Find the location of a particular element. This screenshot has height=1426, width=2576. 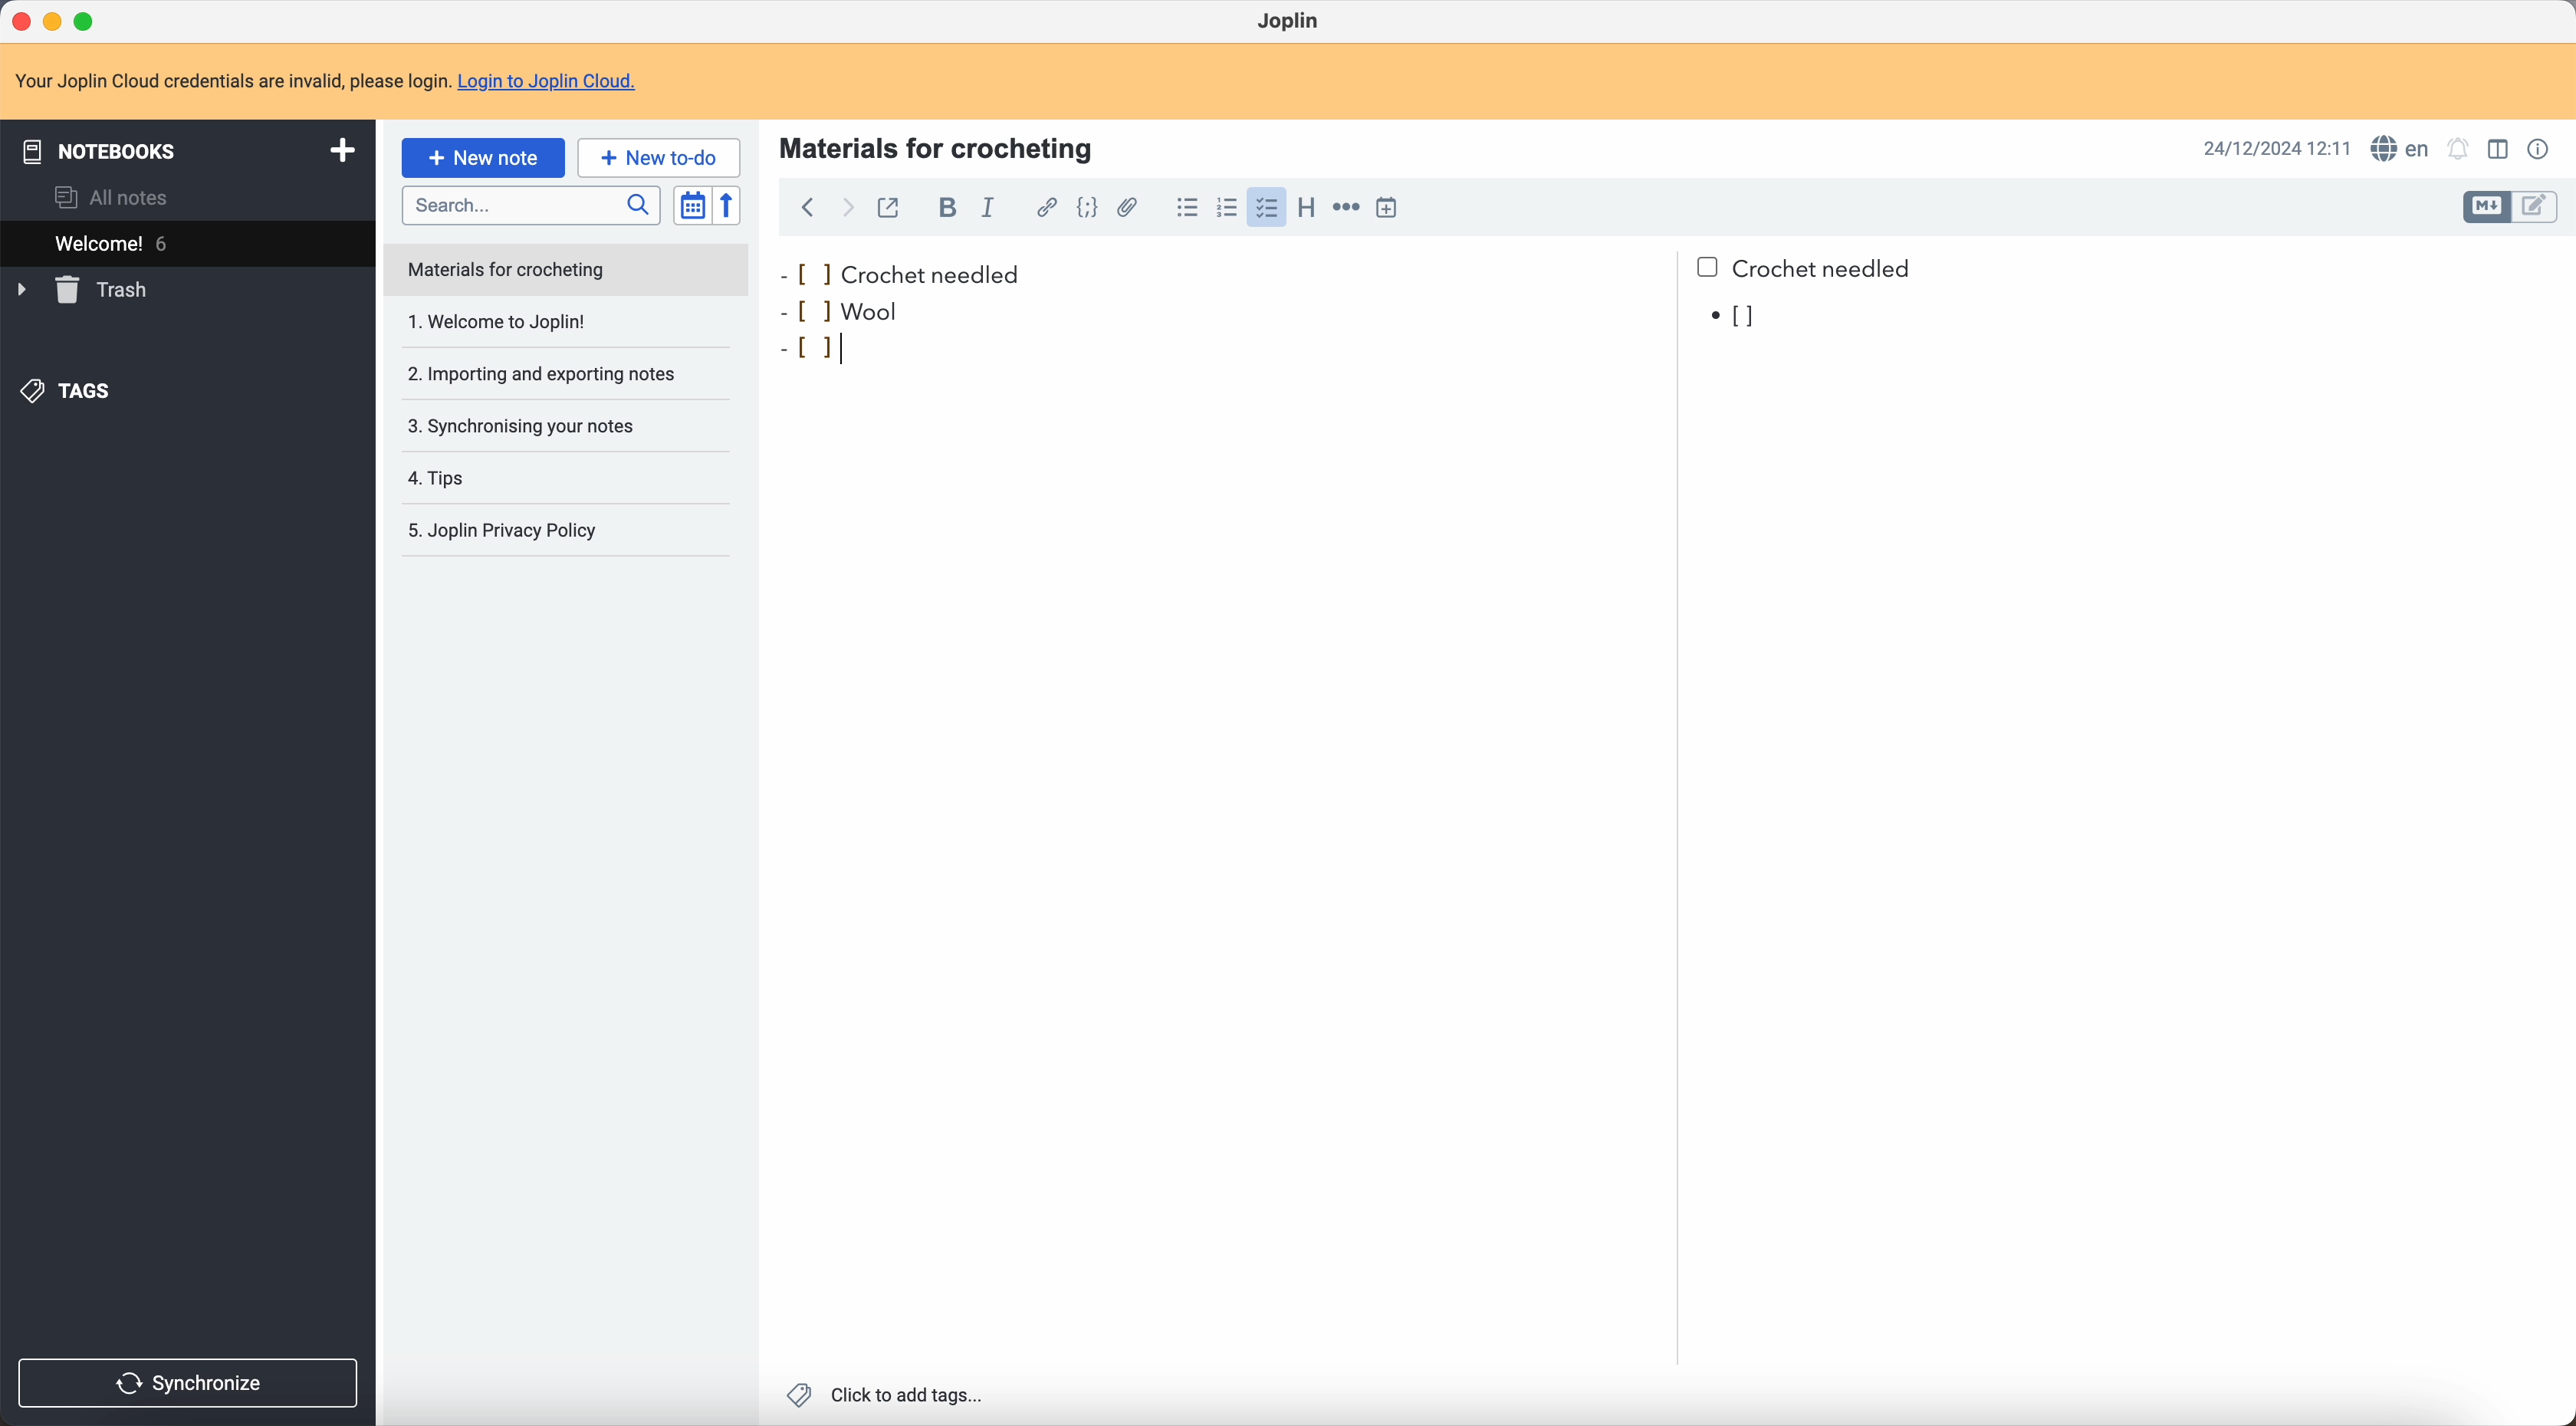

all notes is located at coordinates (118, 197).